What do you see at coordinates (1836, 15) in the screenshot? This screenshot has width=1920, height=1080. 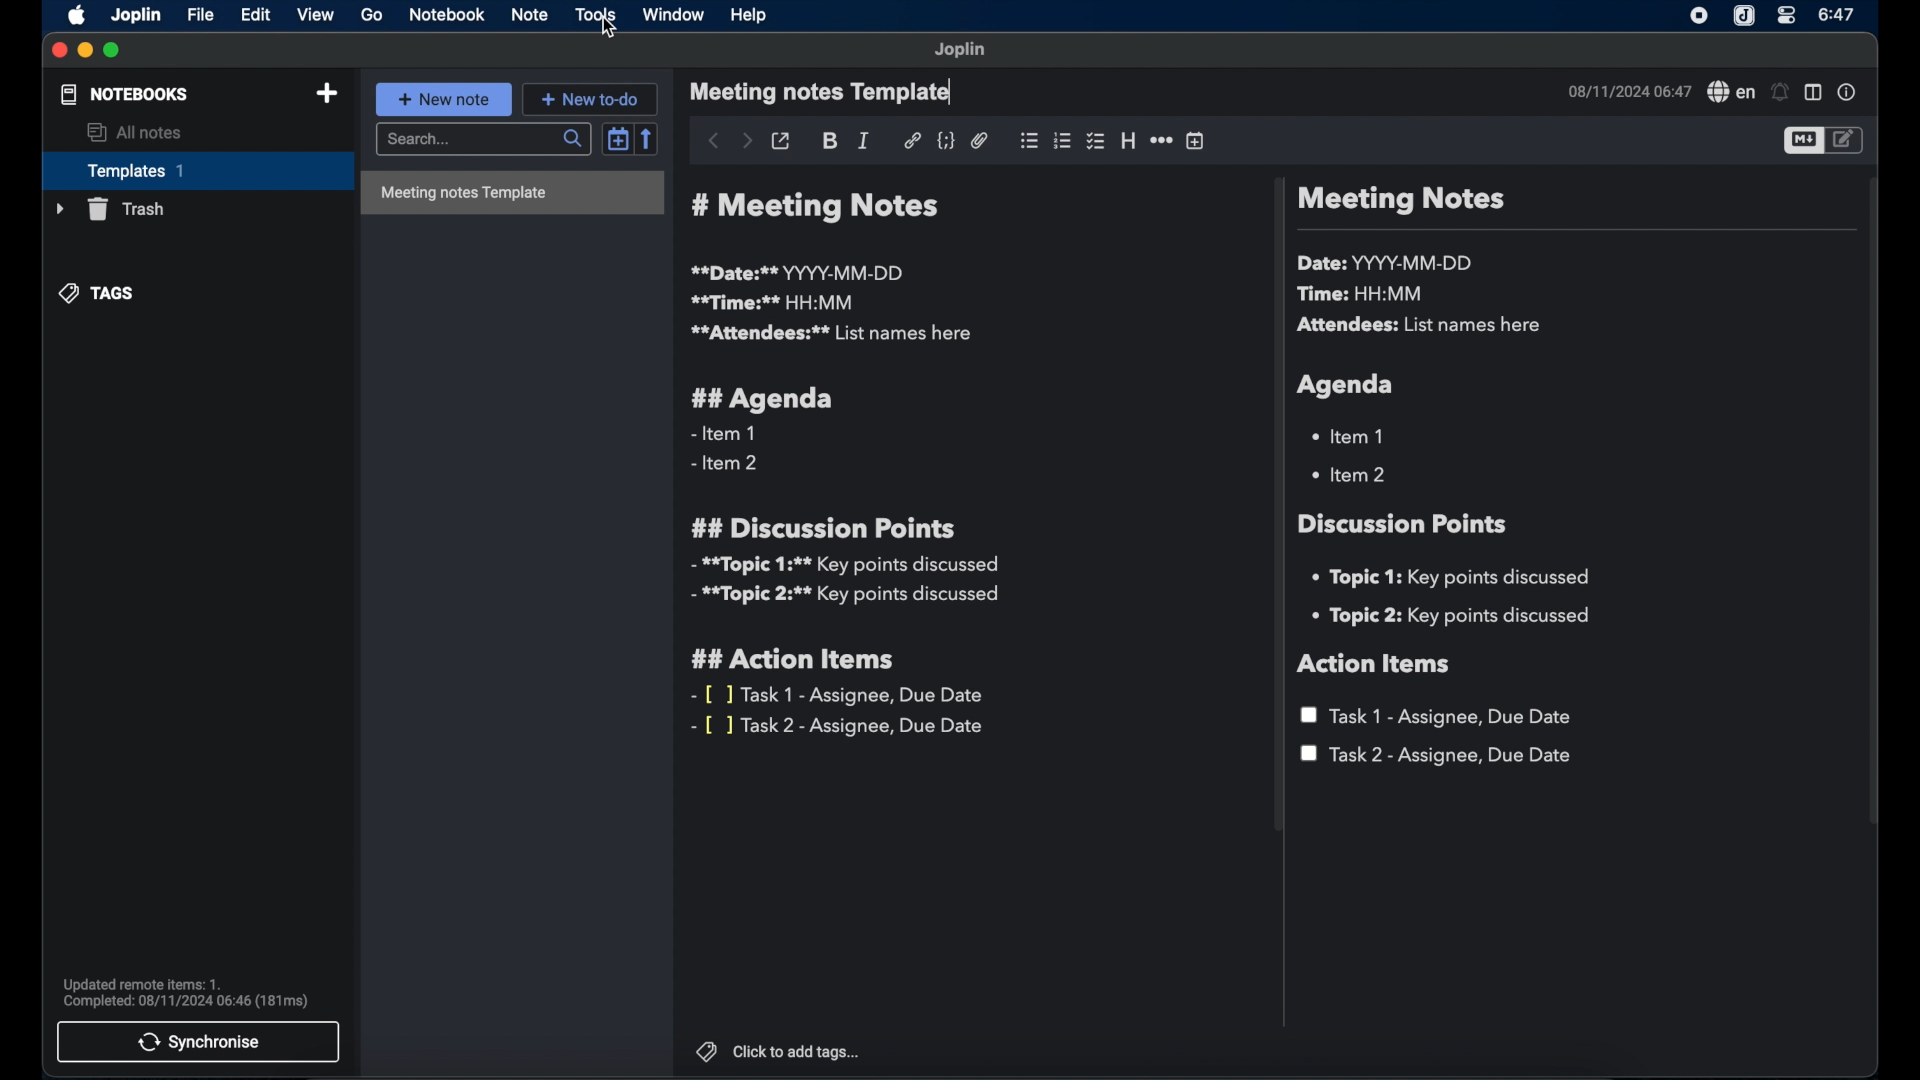 I see `6:47 ` at bounding box center [1836, 15].